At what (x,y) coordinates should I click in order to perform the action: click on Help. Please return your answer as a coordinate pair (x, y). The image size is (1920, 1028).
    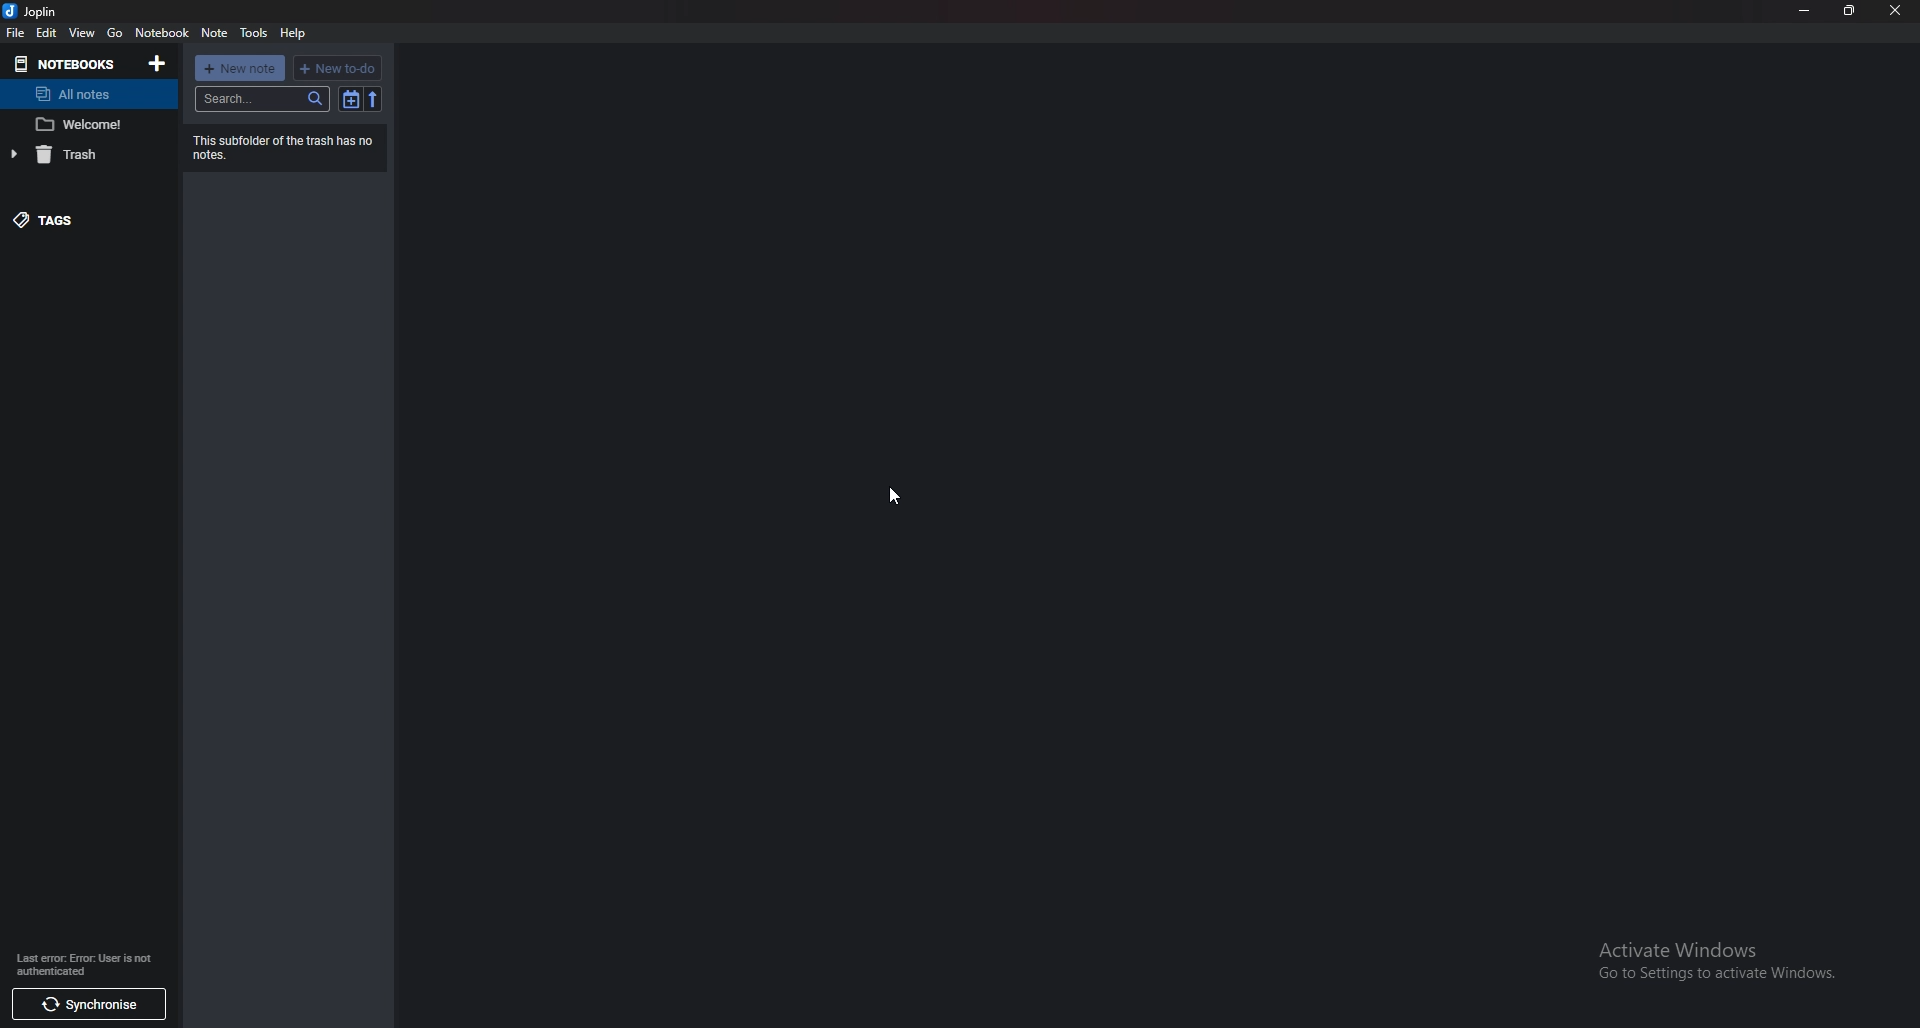
    Looking at the image, I should click on (292, 33).